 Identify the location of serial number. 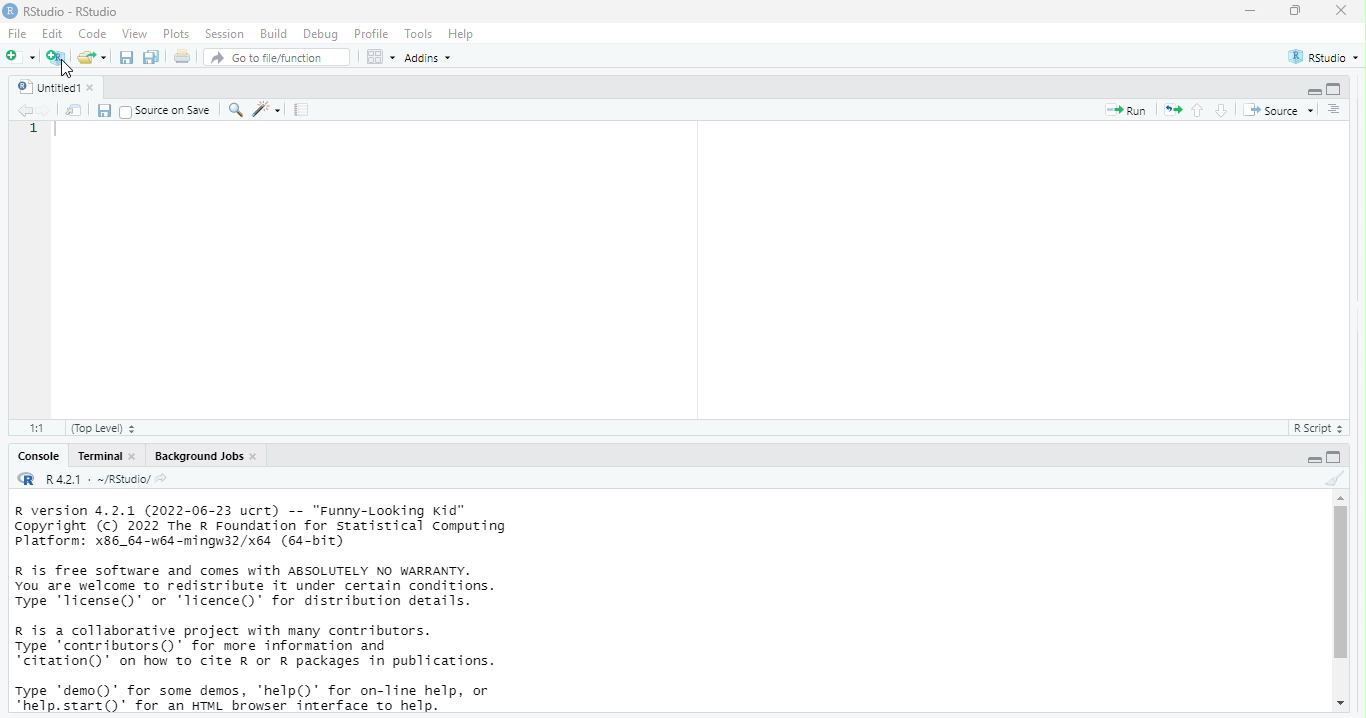
(34, 135).